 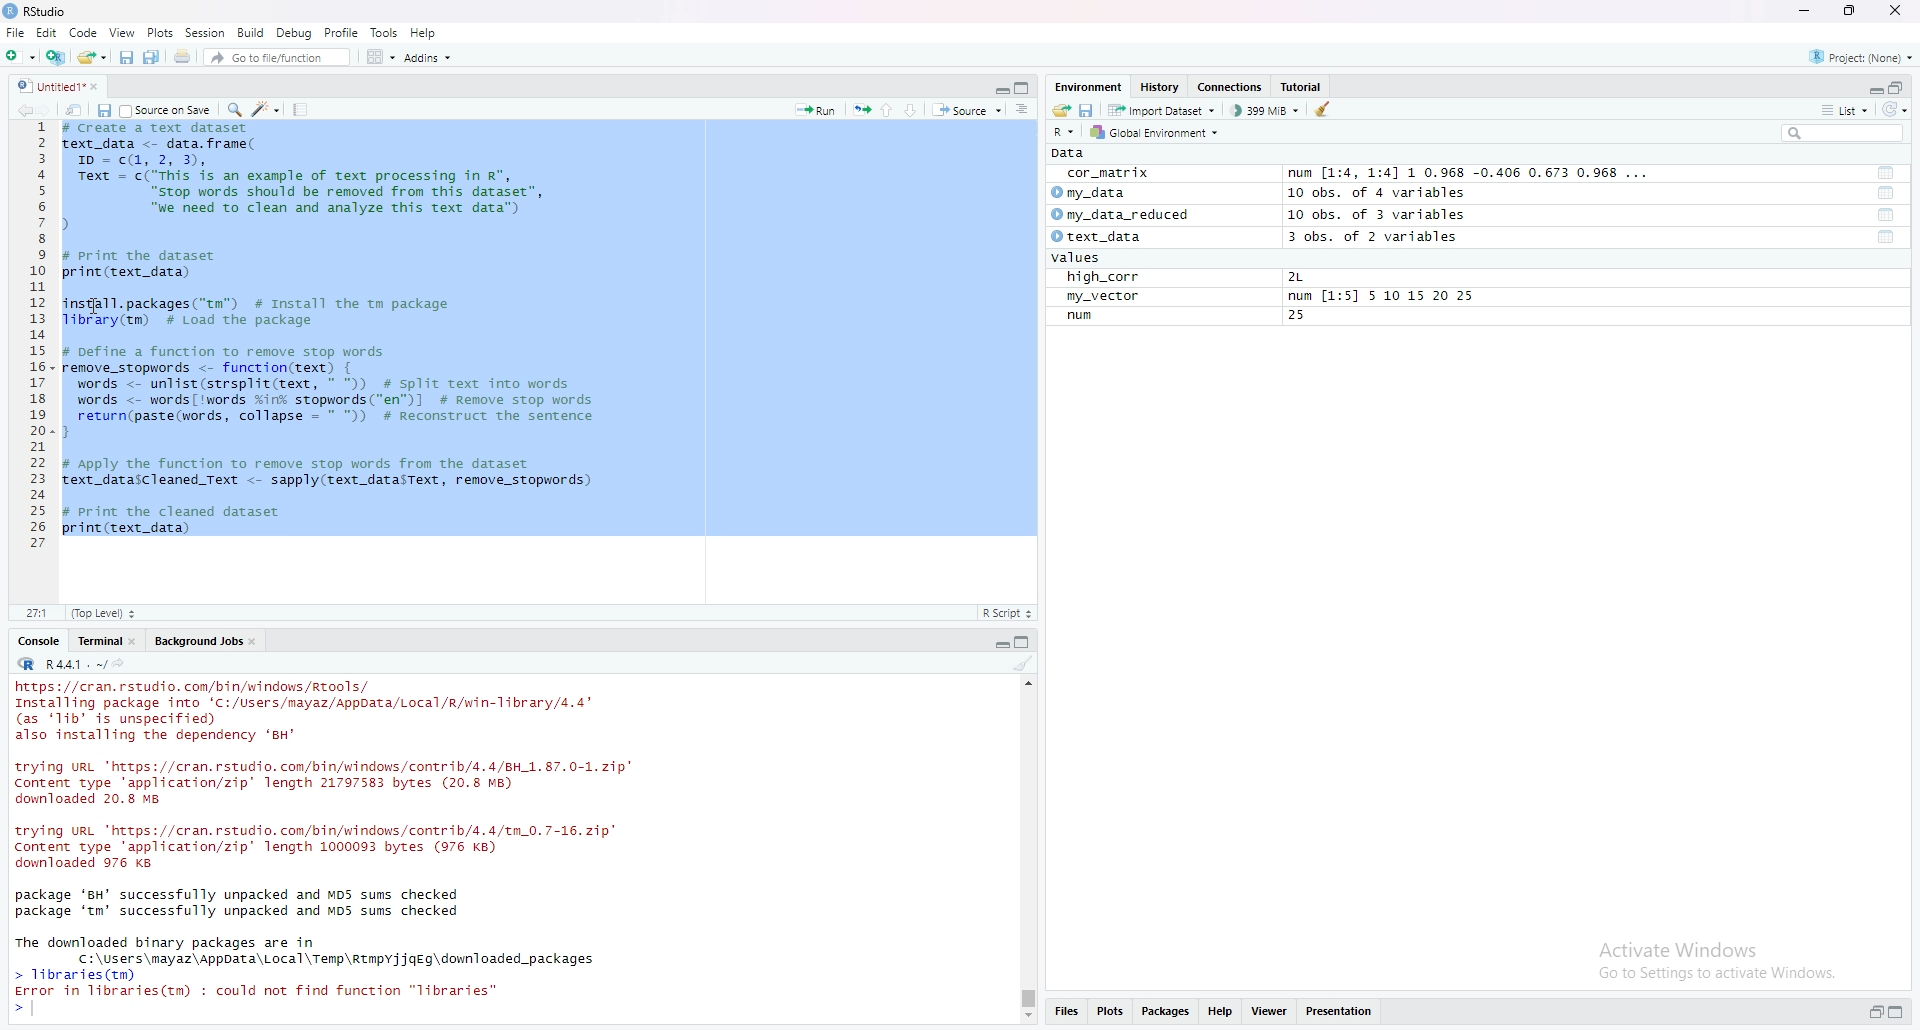 What do you see at coordinates (233, 108) in the screenshot?
I see `find/replace` at bounding box center [233, 108].